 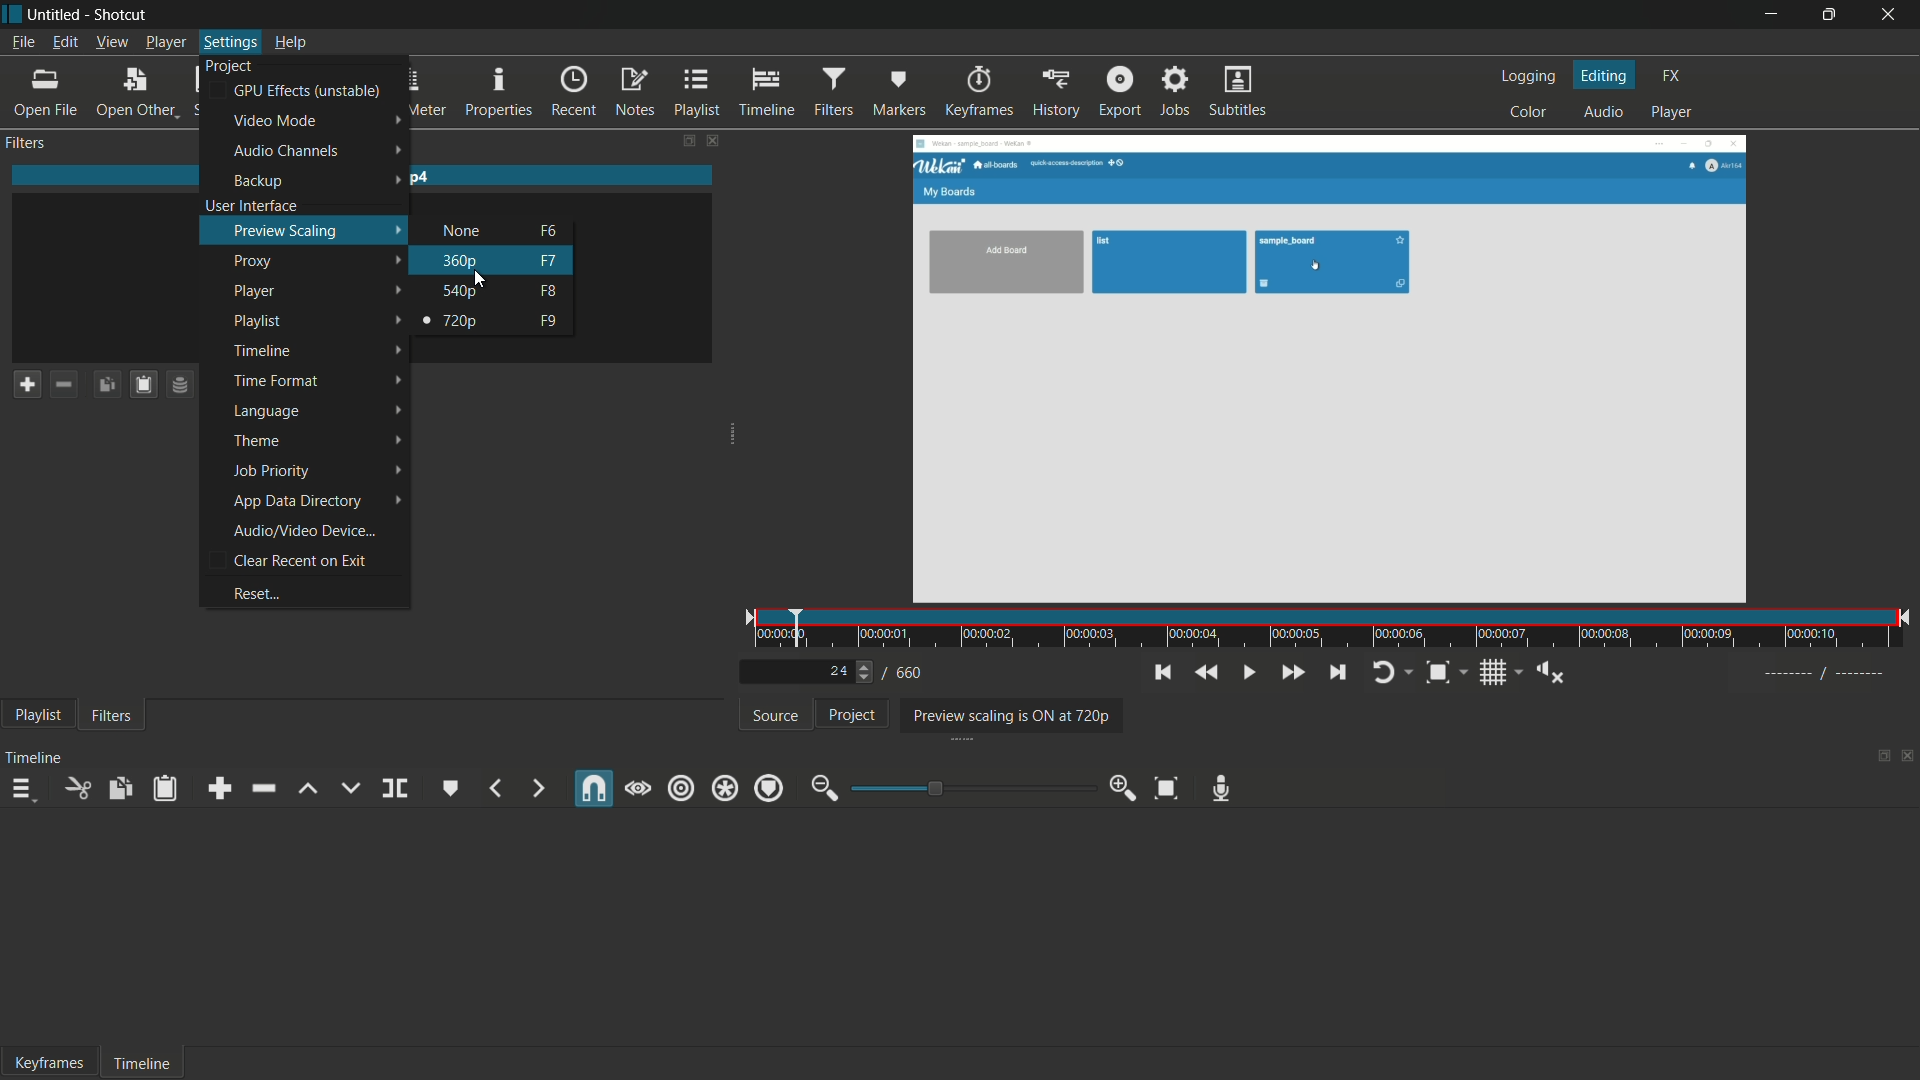 I want to click on toggle play or pause, so click(x=1250, y=673).